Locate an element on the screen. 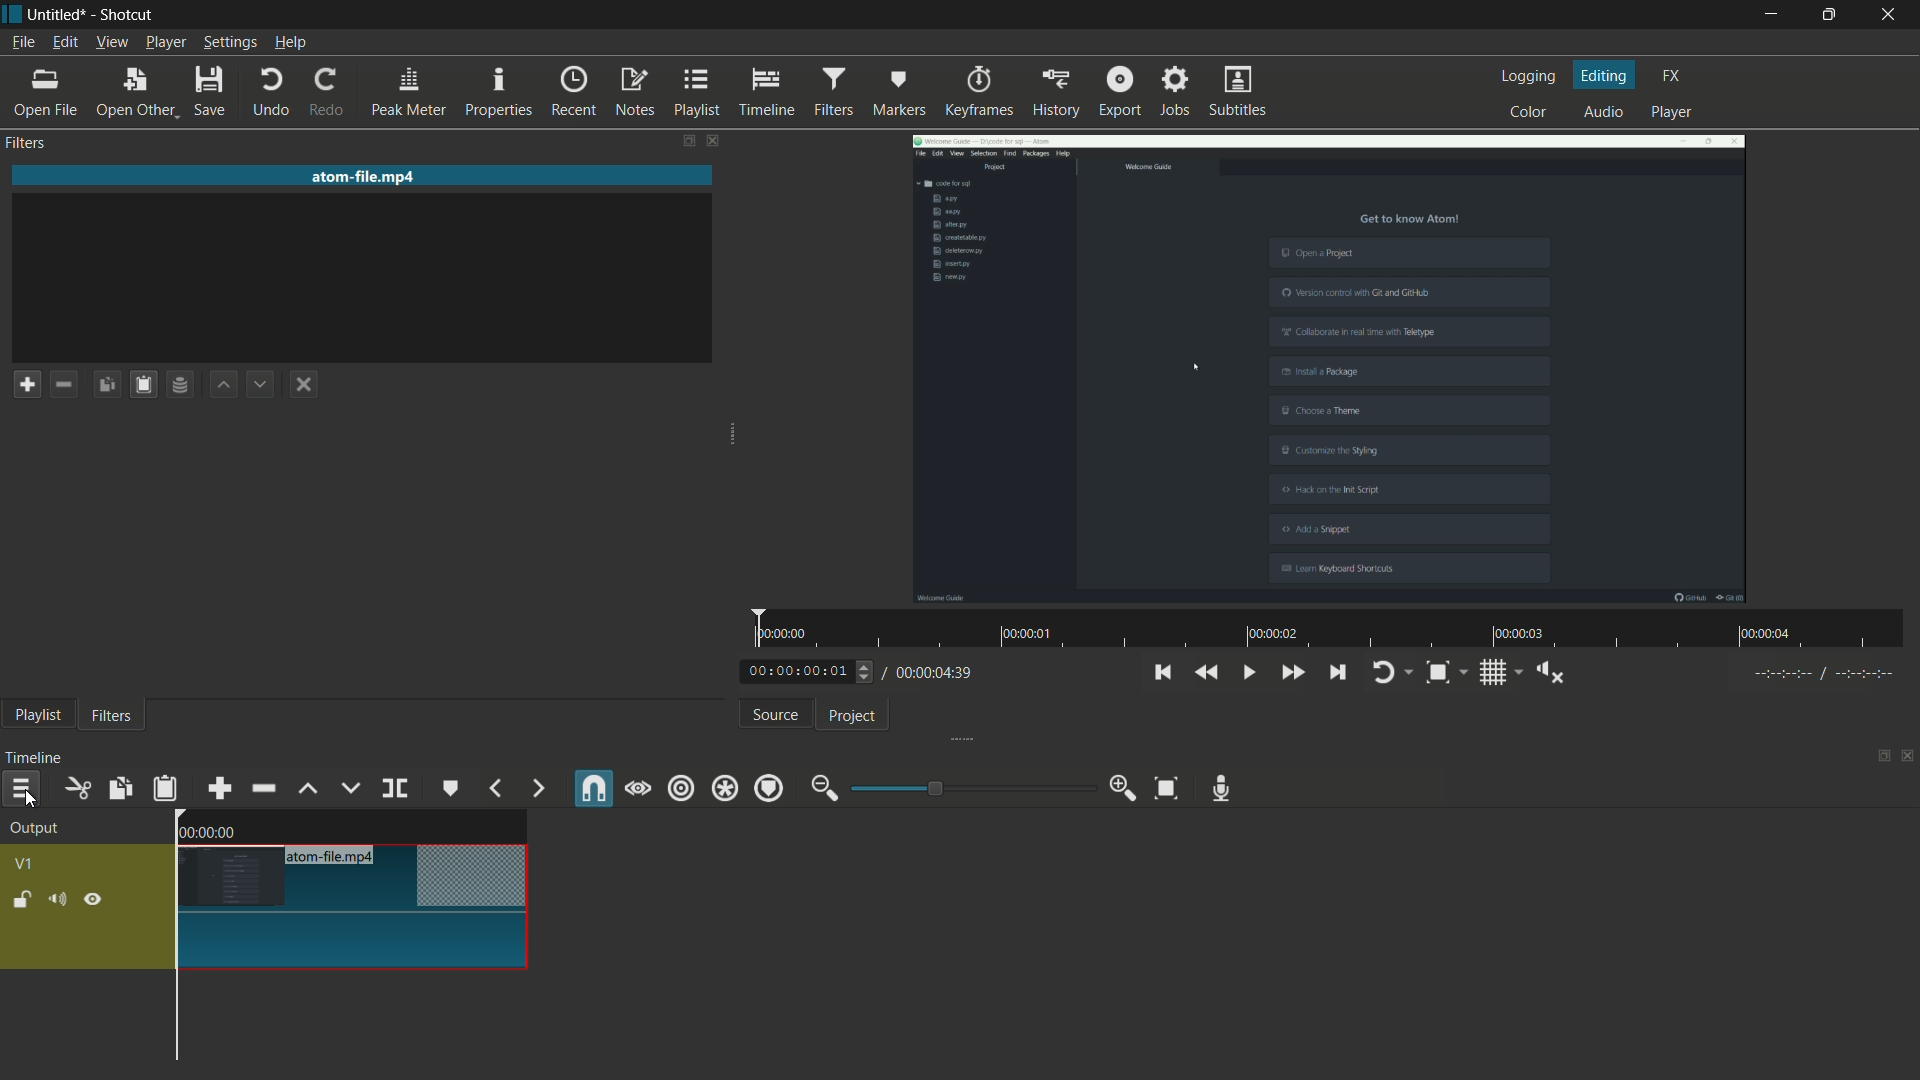 This screenshot has height=1080, width=1920. paste filters is located at coordinates (143, 384).